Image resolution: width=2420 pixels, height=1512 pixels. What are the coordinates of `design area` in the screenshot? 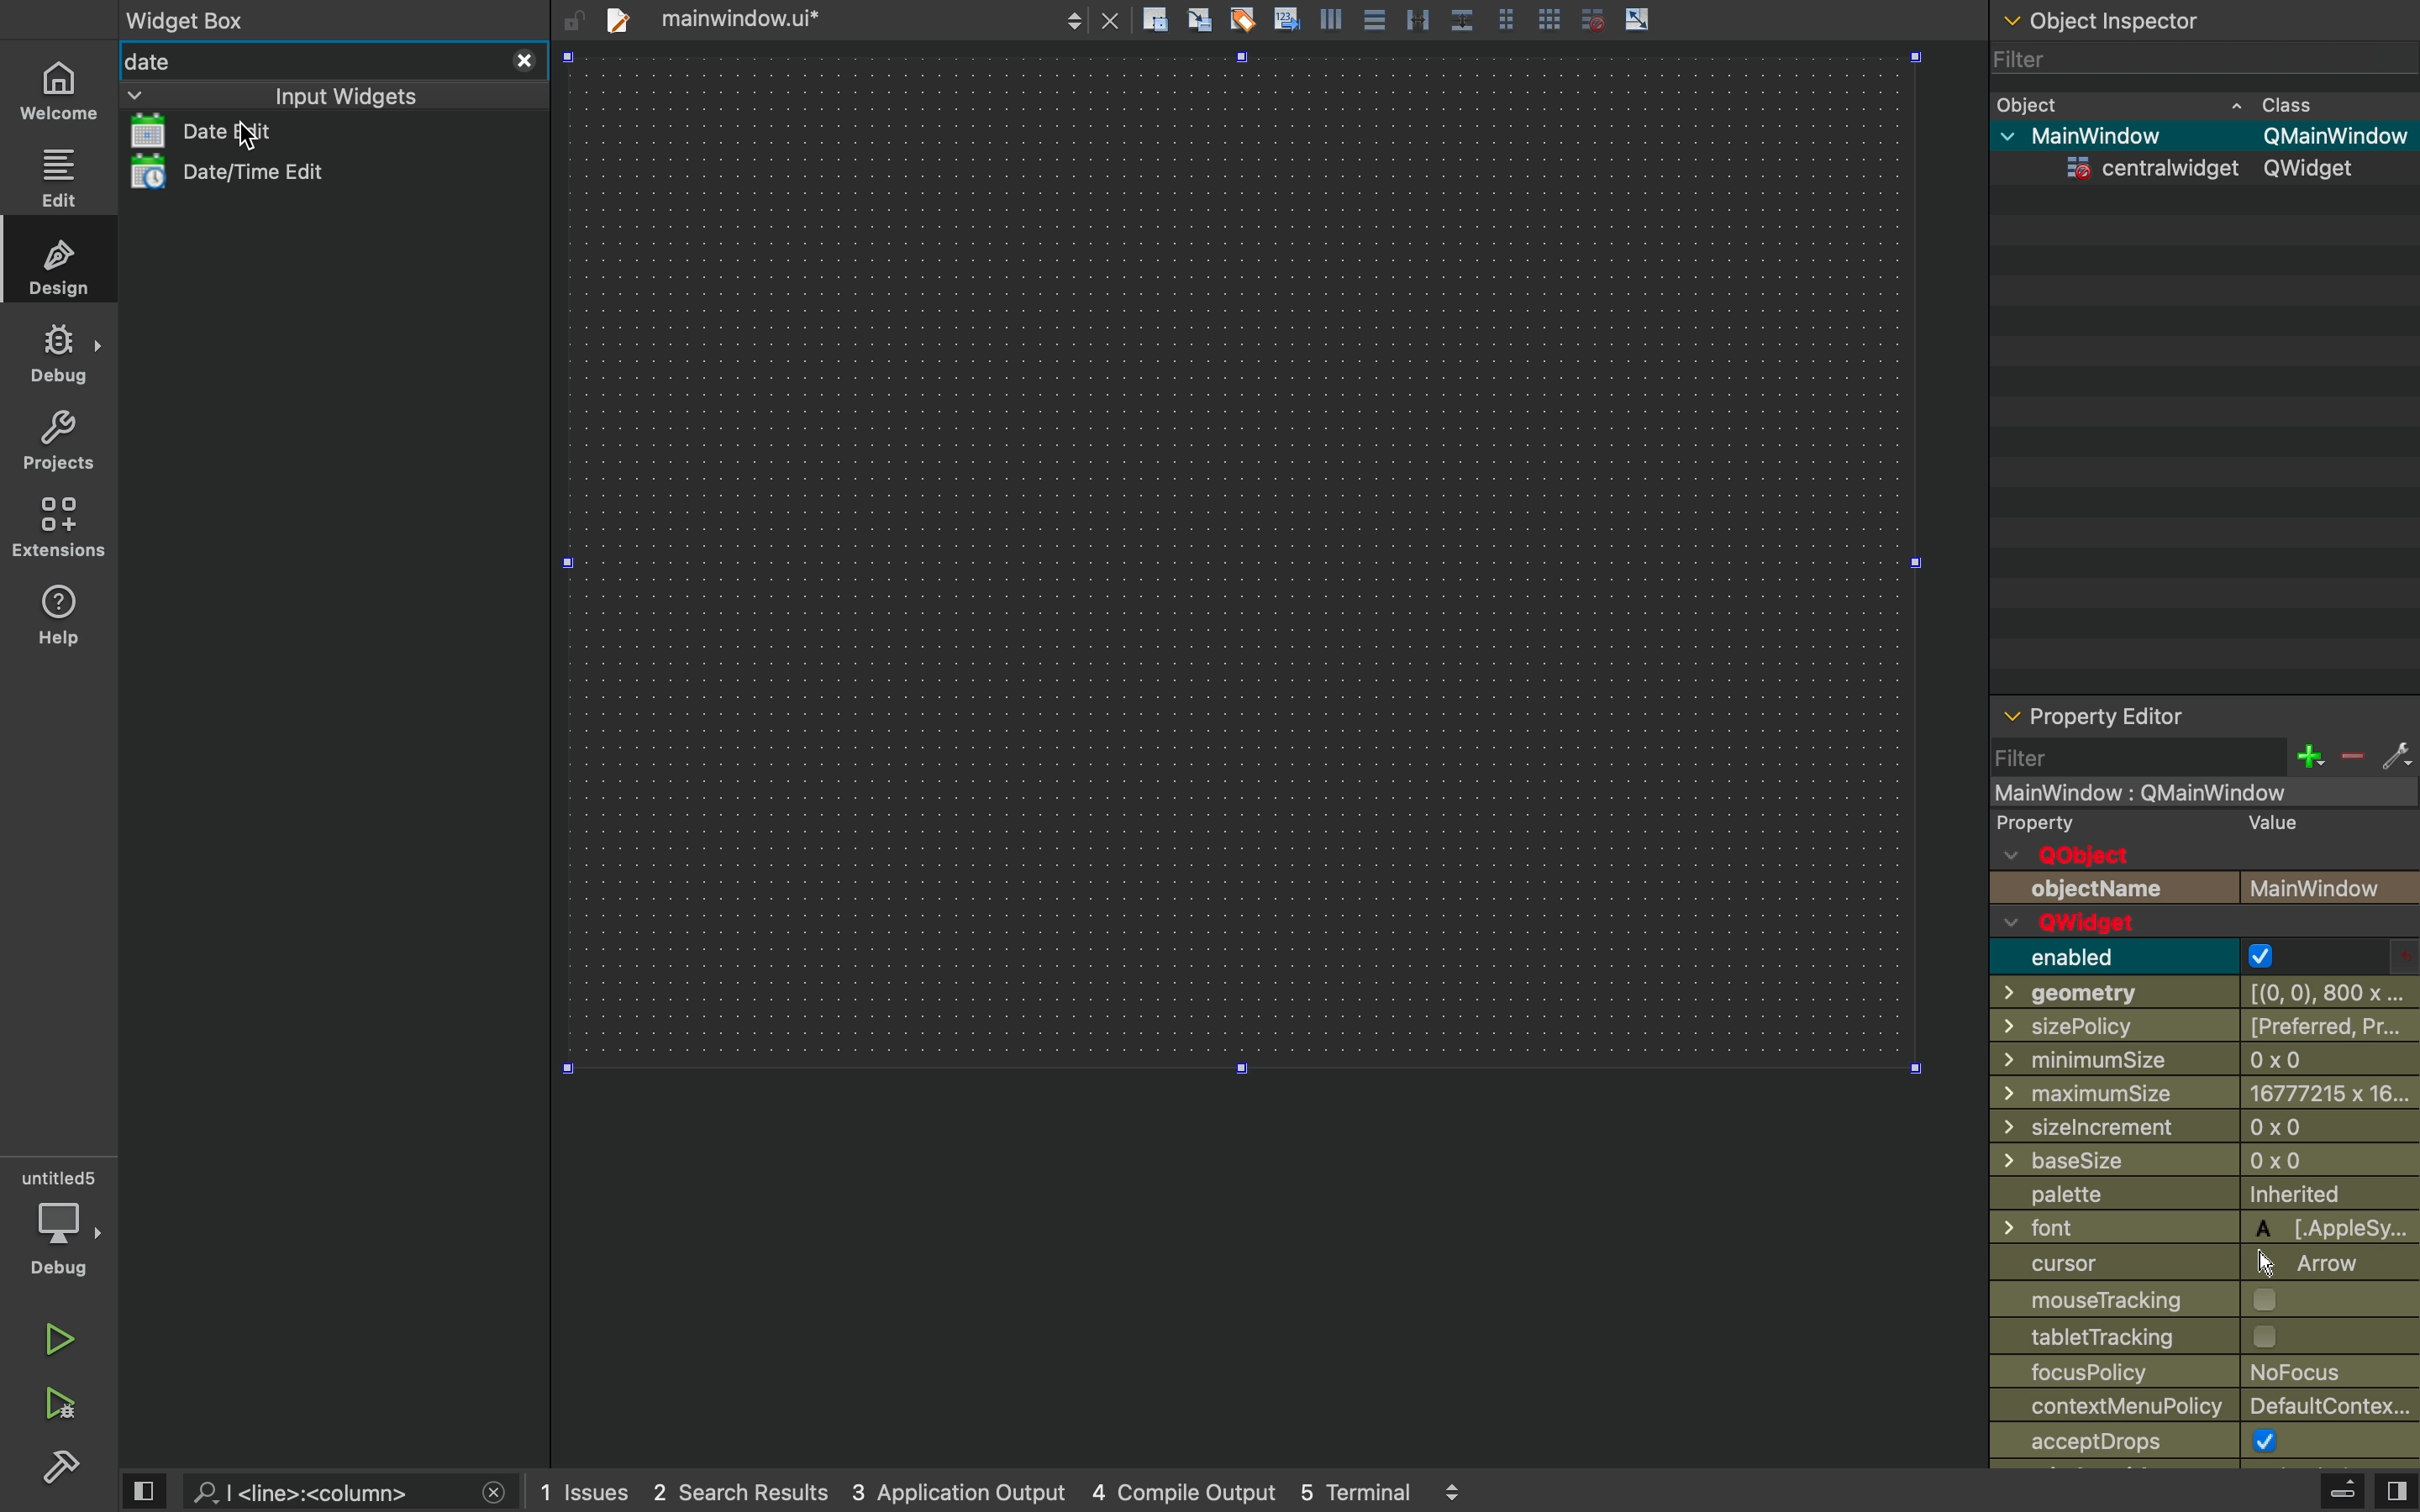 It's located at (1240, 560).